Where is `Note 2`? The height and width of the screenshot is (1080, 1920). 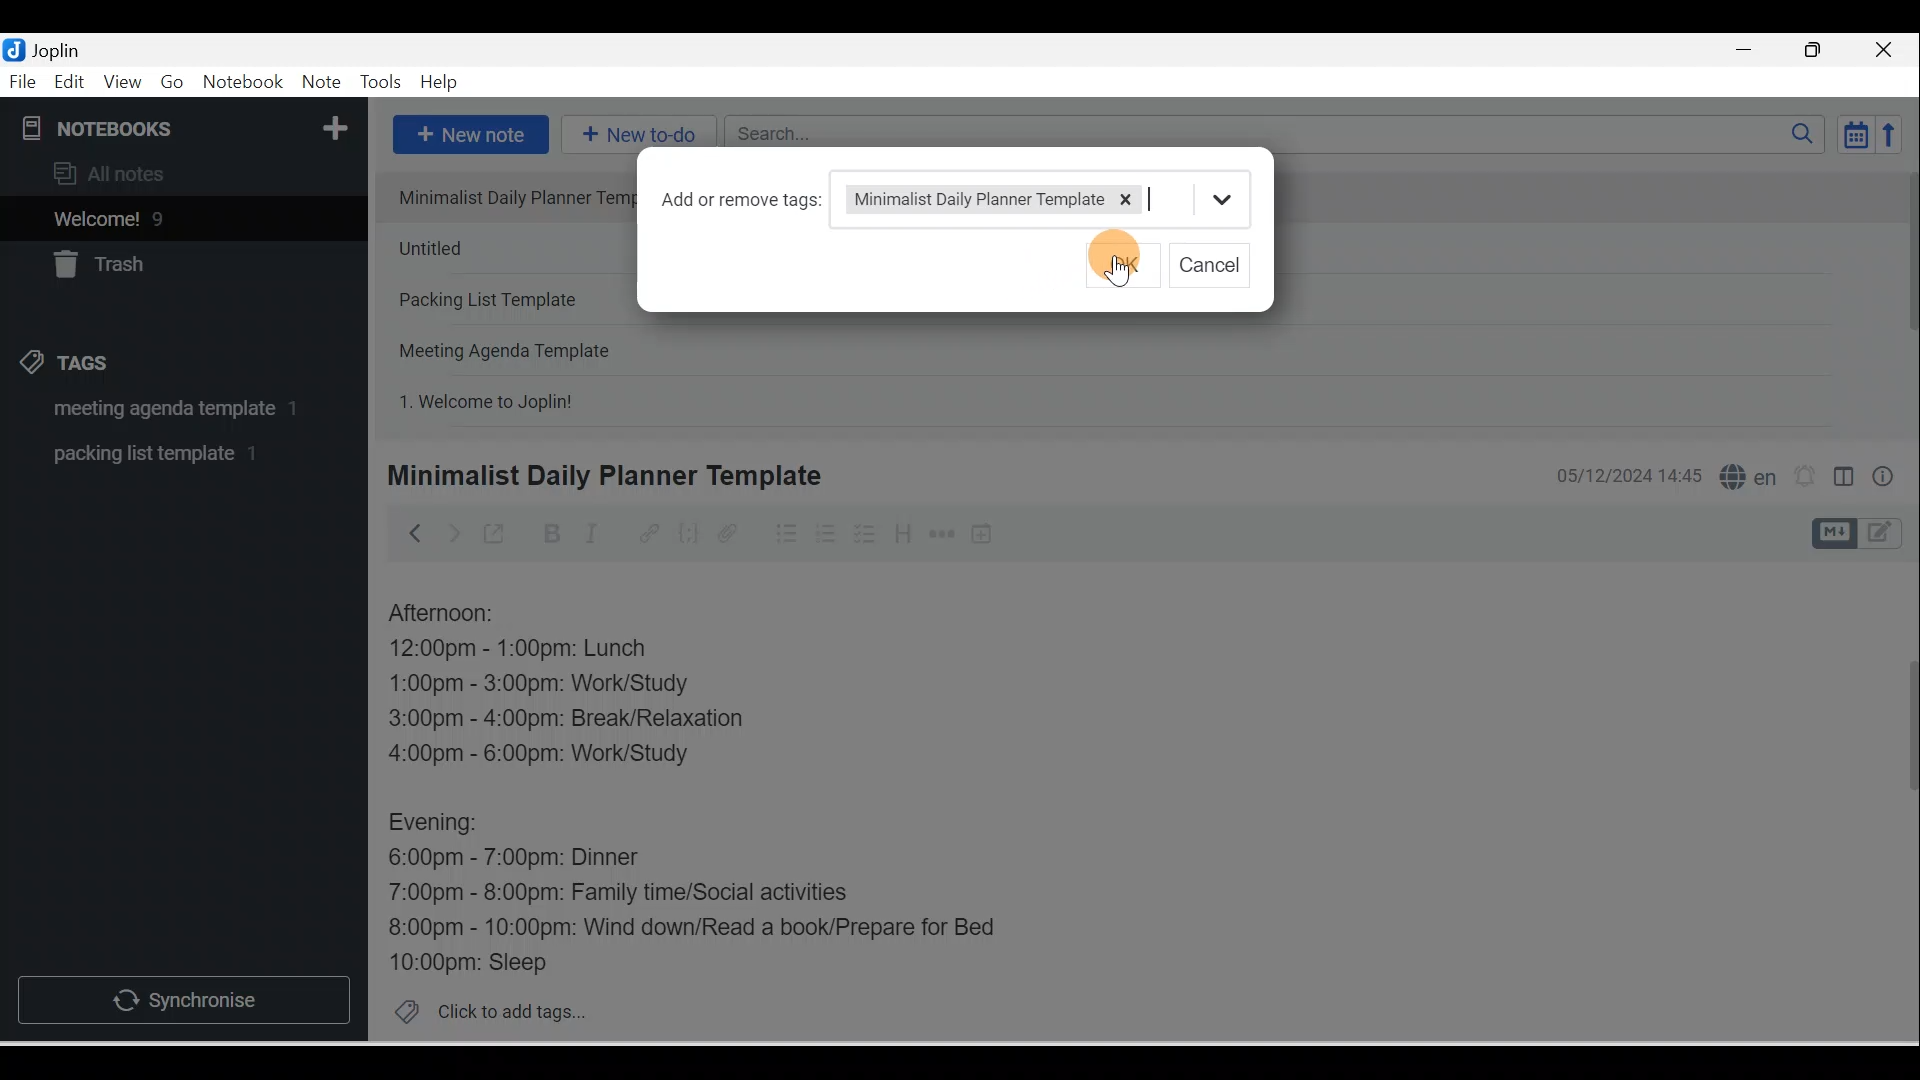
Note 2 is located at coordinates (514, 248).